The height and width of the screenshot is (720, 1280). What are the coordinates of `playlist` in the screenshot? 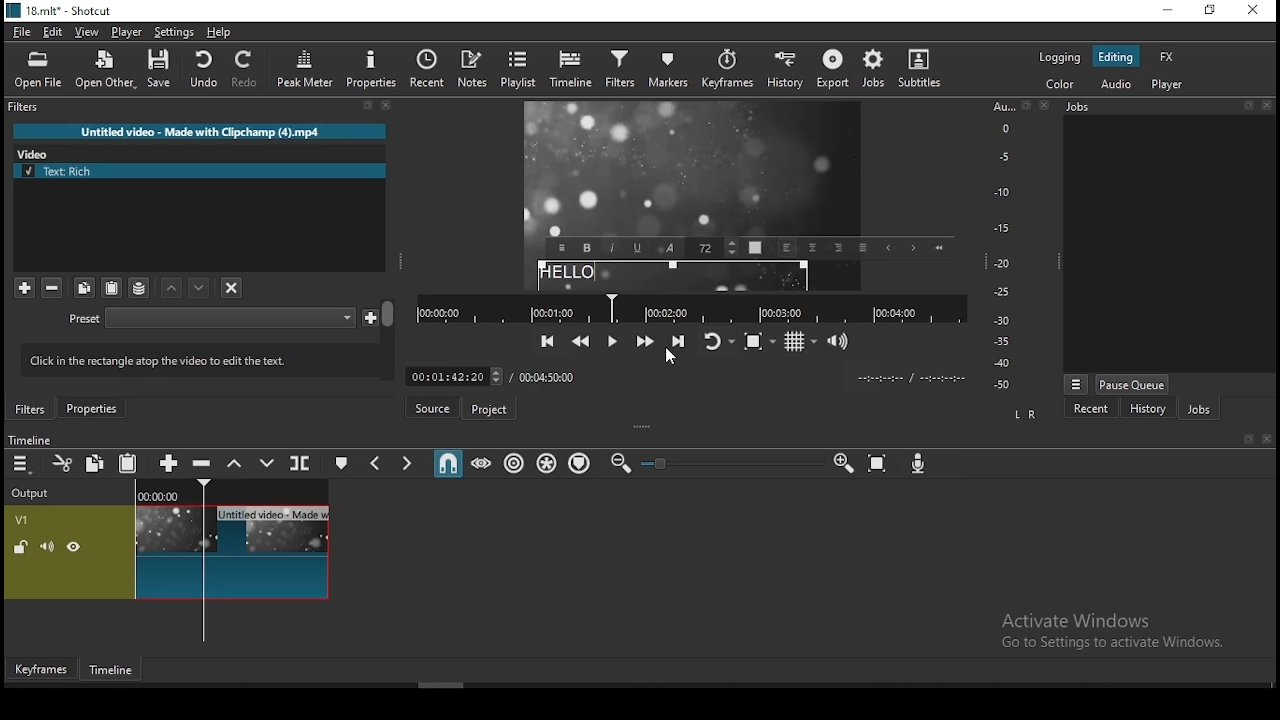 It's located at (519, 70).